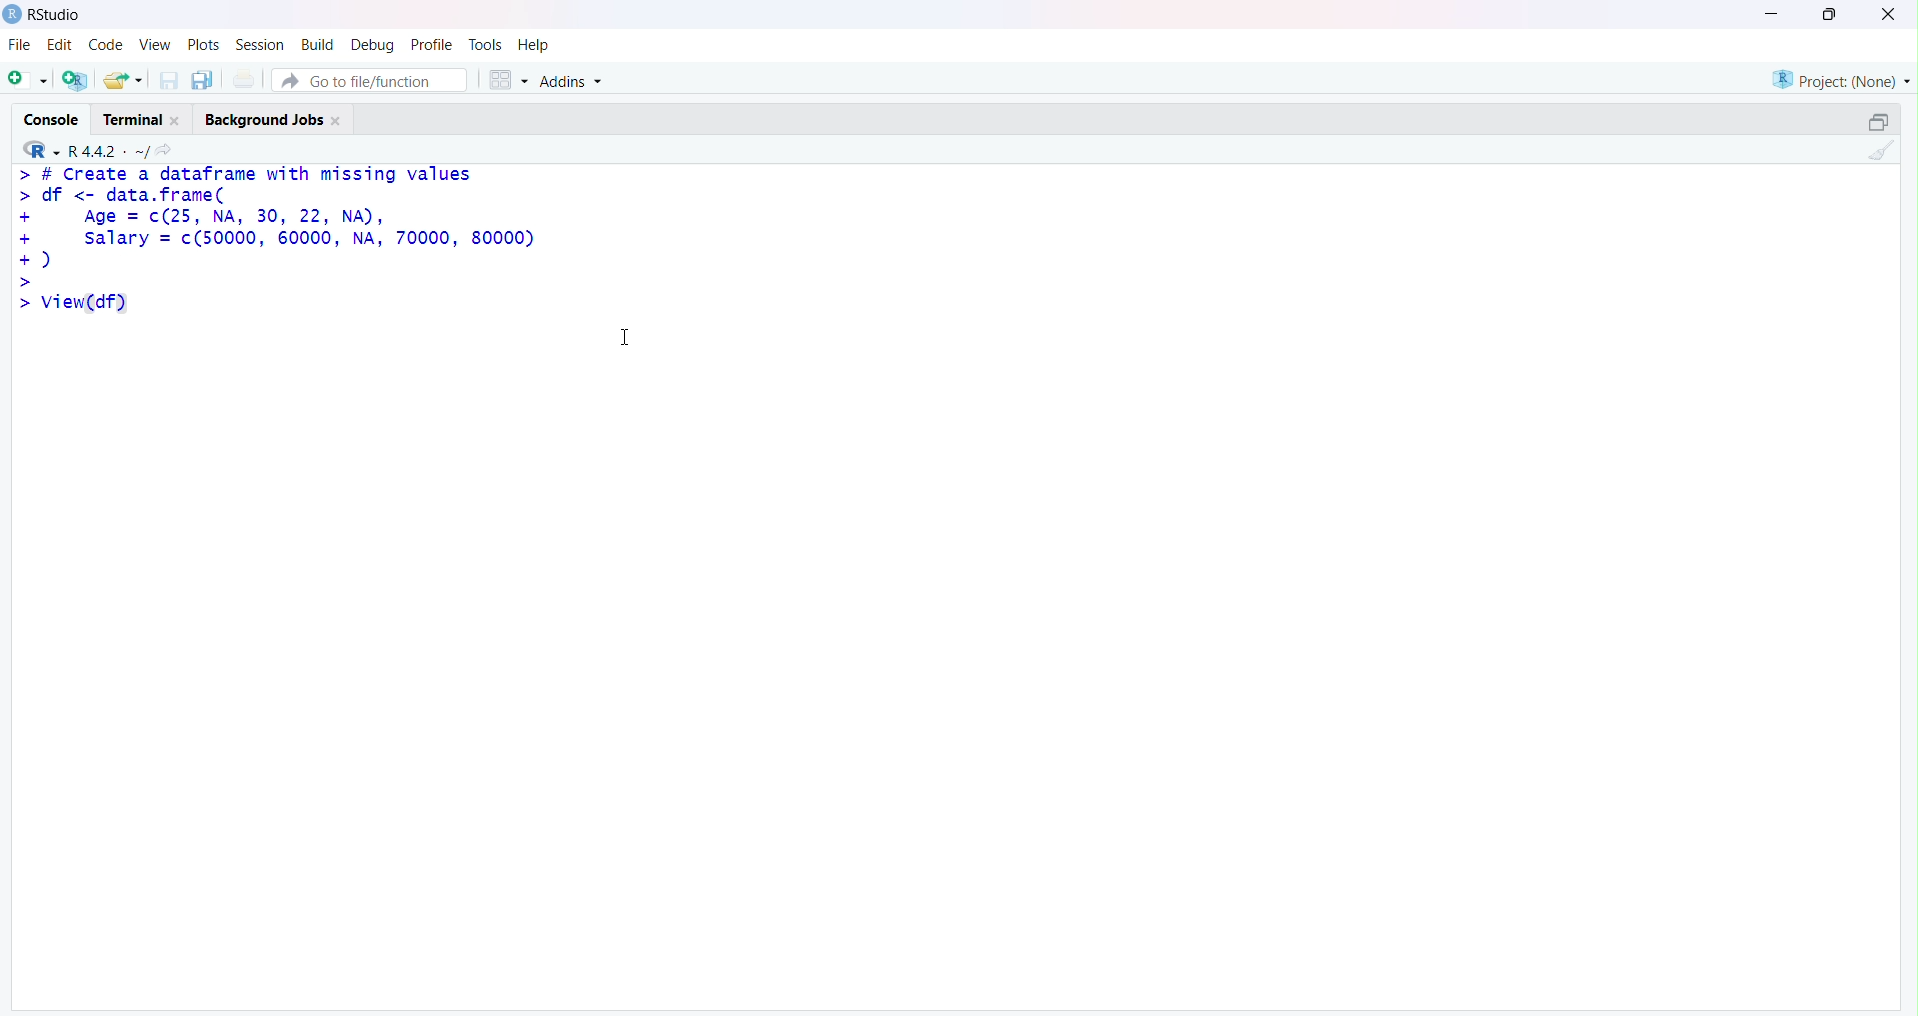  I want to click on View the current working directory, so click(173, 147).